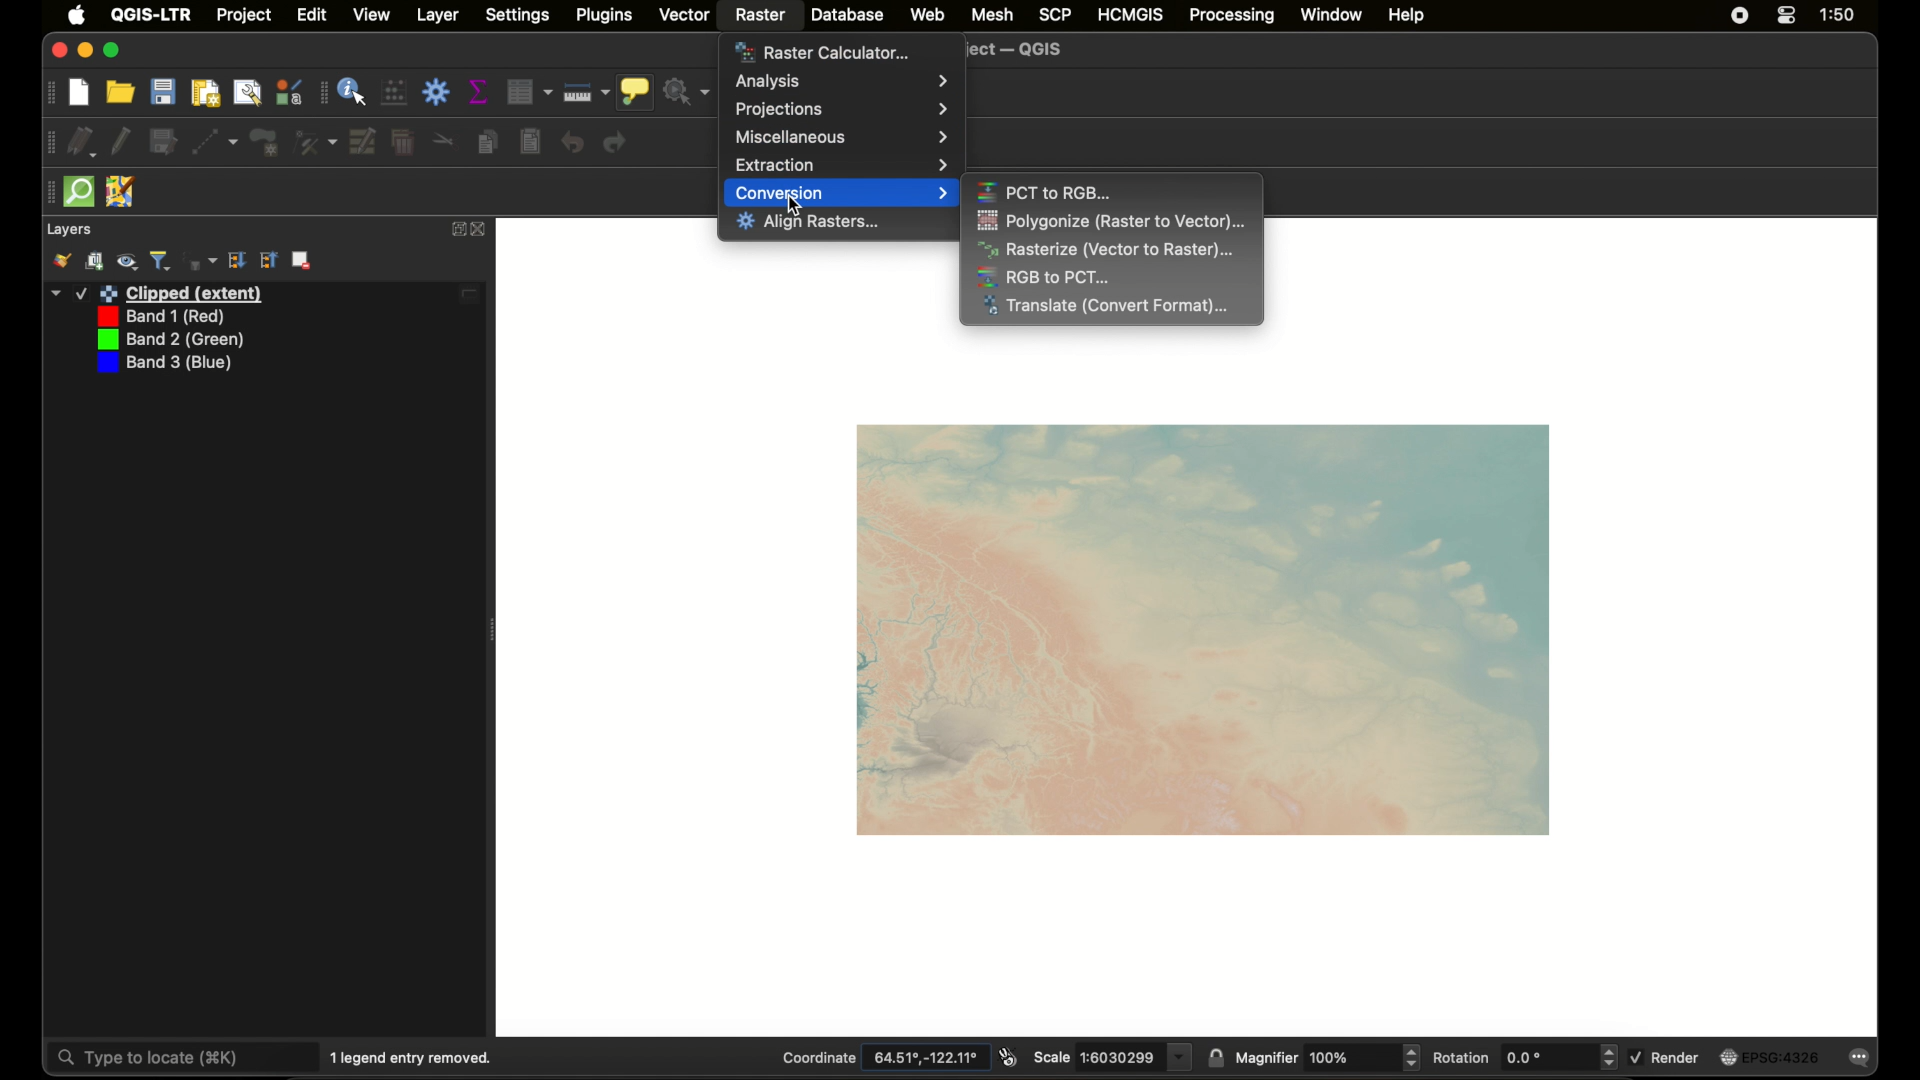  What do you see at coordinates (1109, 307) in the screenshot?
I see `translate` at bounding box center [1109, 307].